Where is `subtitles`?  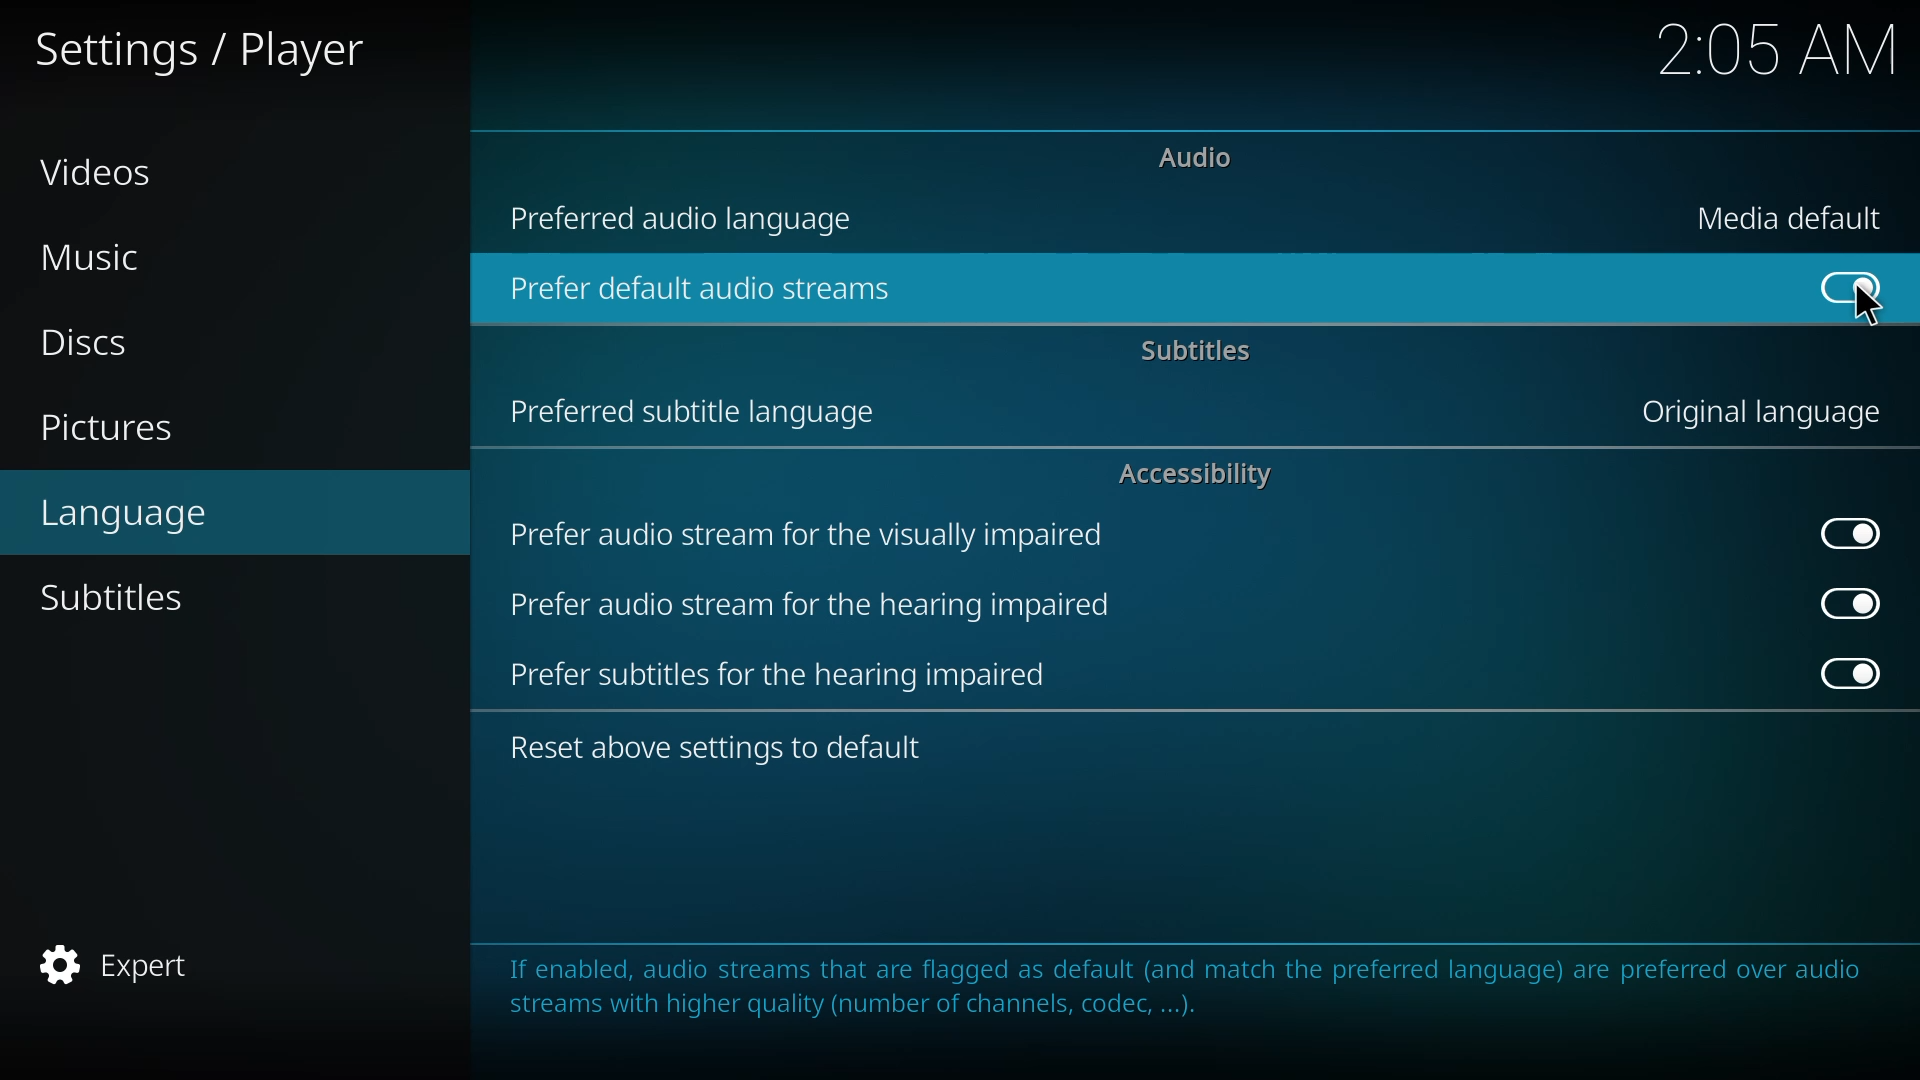
subtitles is located at coordinates (1200, 349).